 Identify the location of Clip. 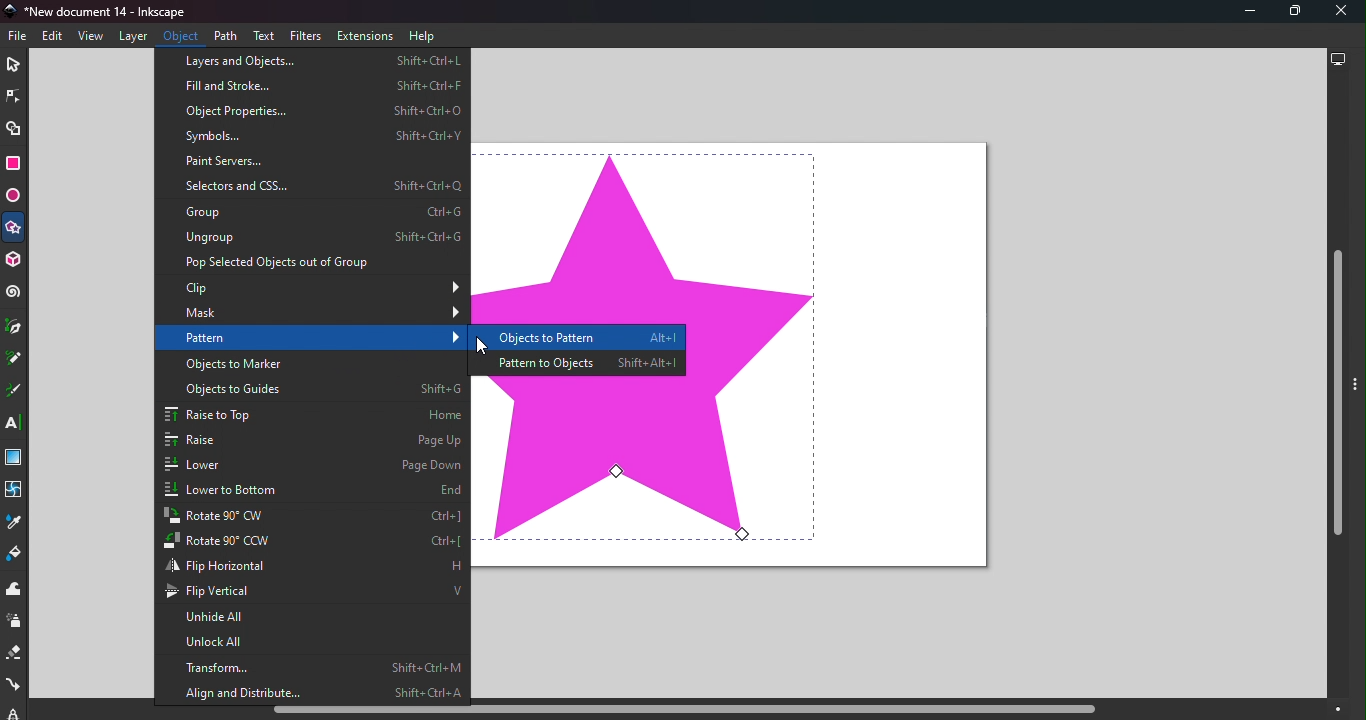
(323, 288).